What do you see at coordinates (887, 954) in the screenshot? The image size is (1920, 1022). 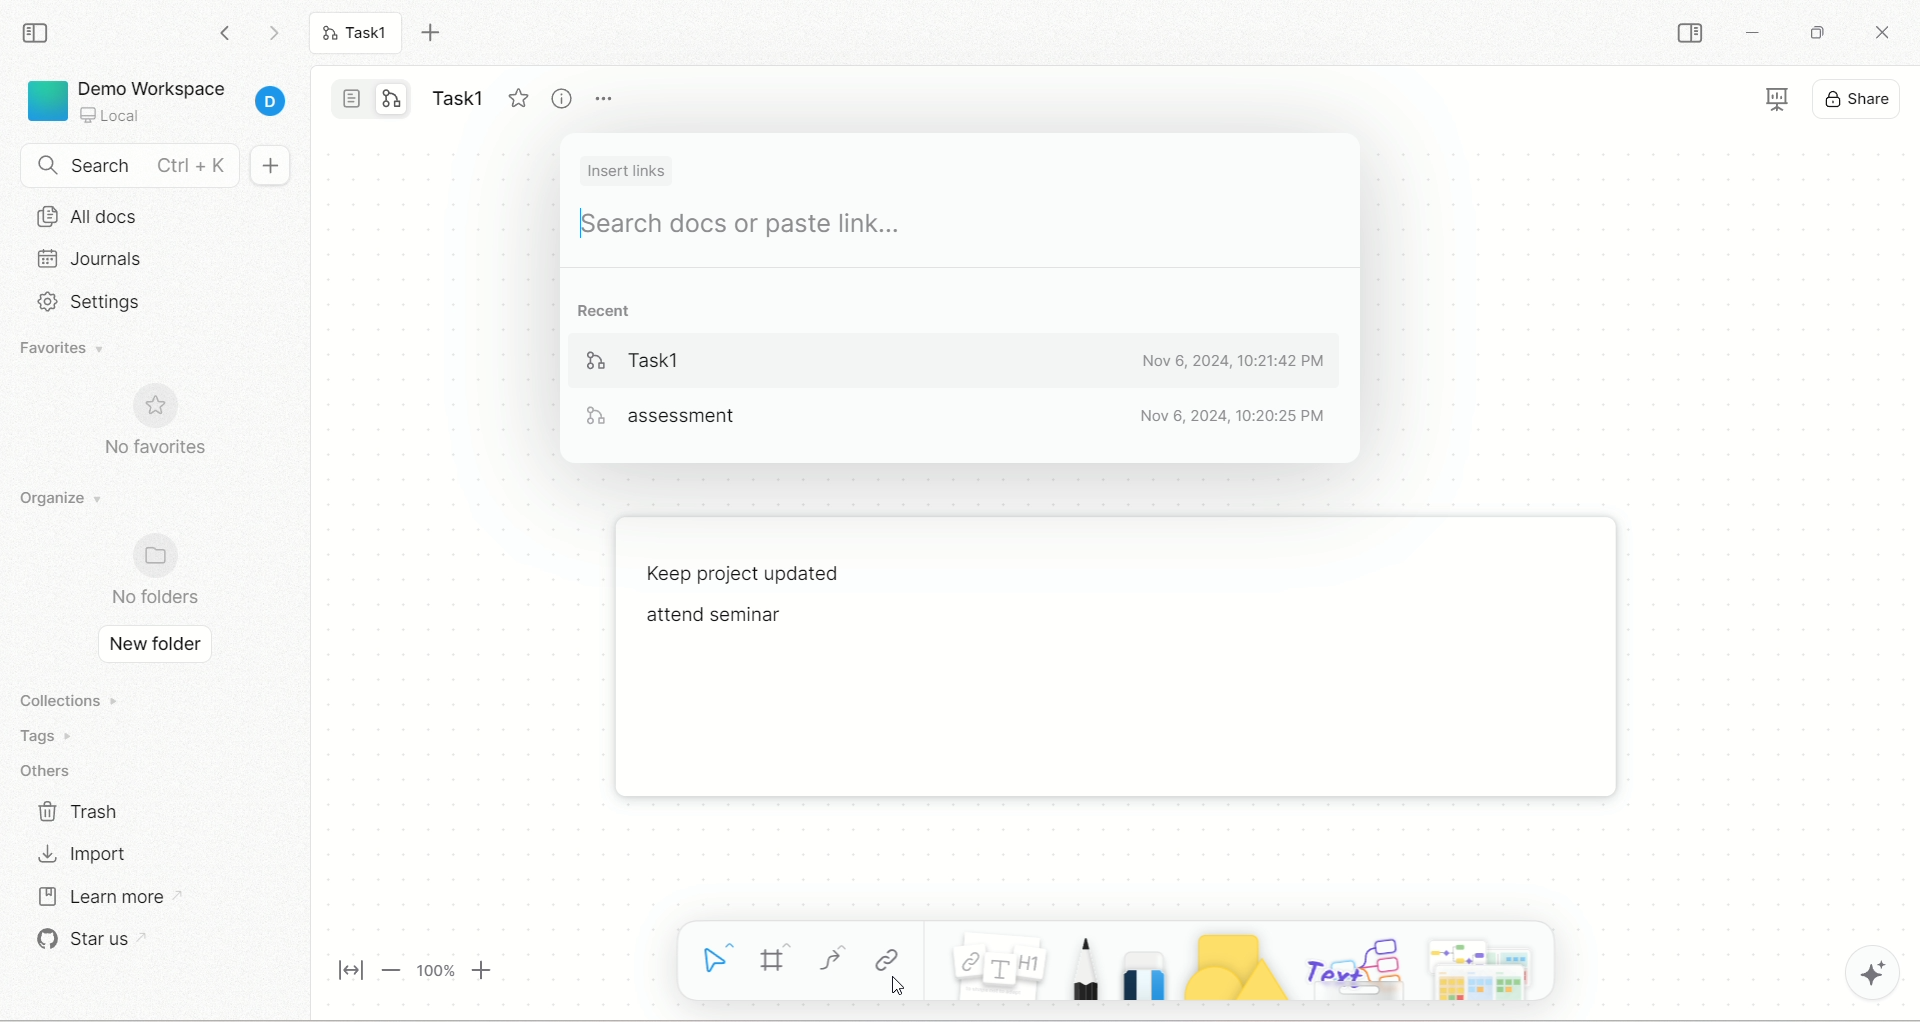 I see `link` at bounding box center [887, 954].